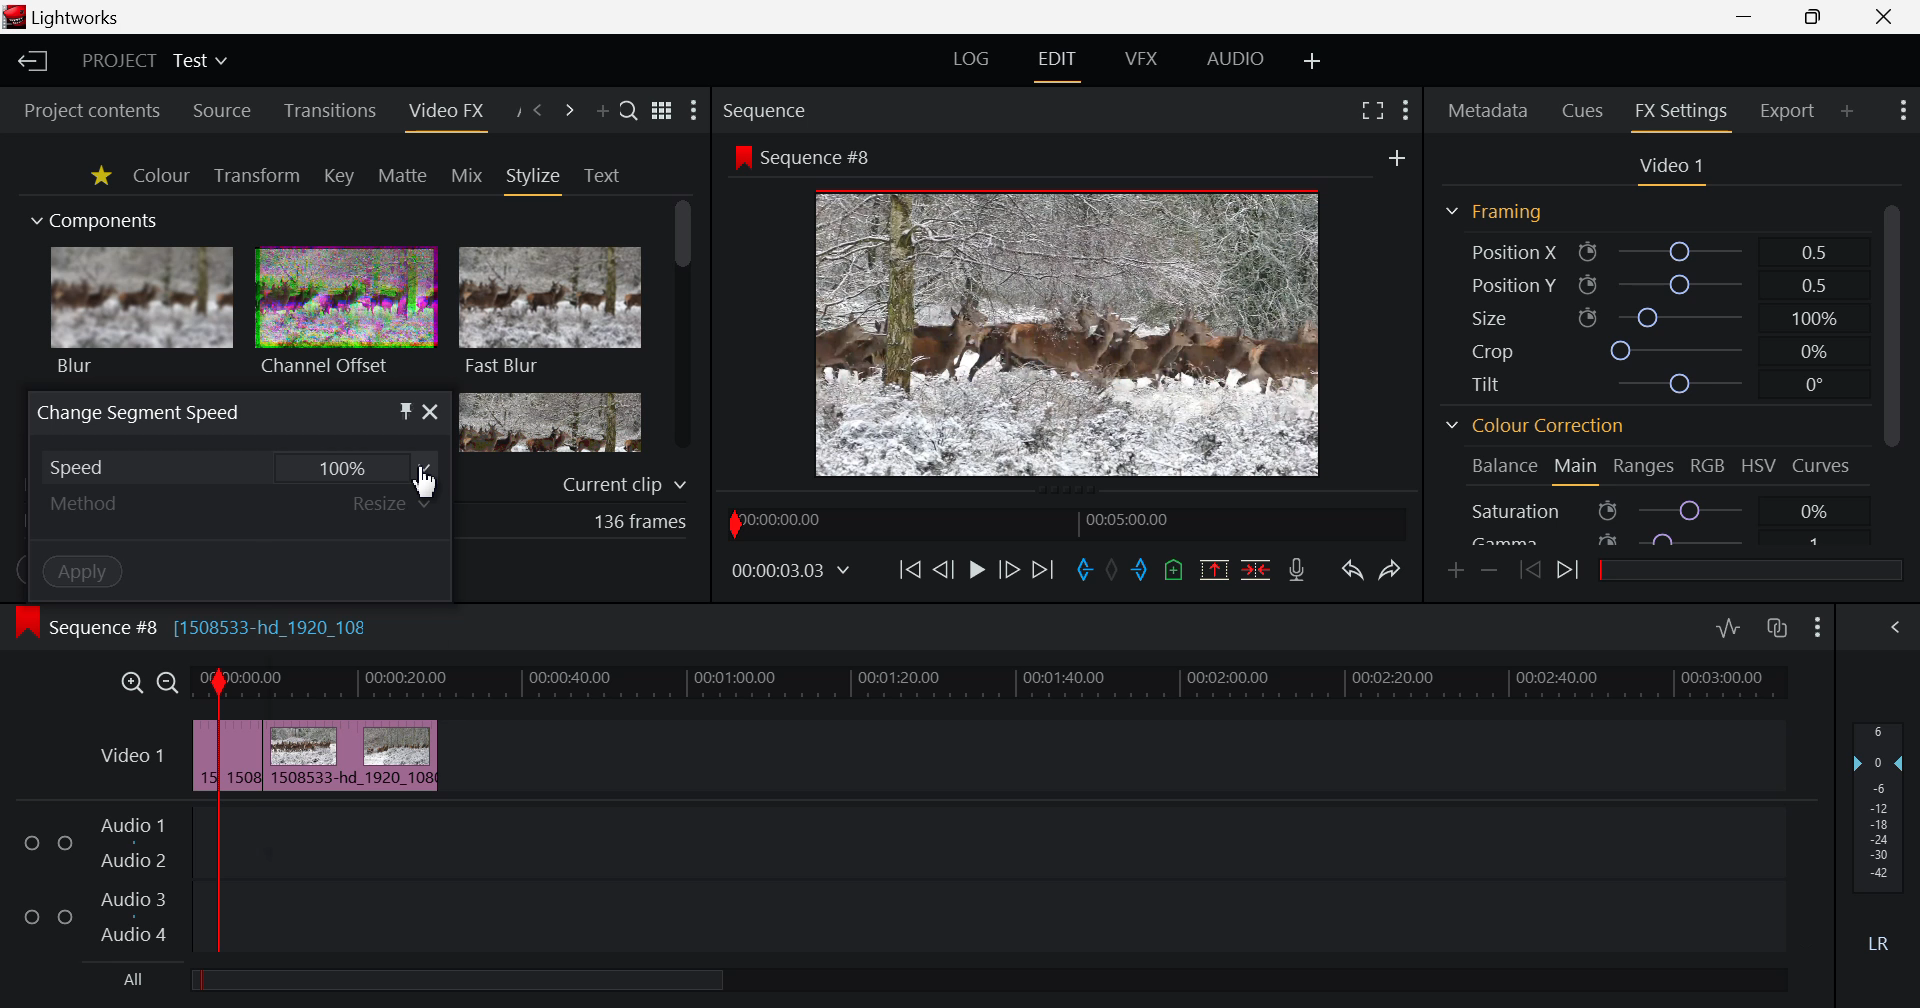 This screenshot has width=1920, height=1008. I want to click on First Clip Cut, so click(221, 760).